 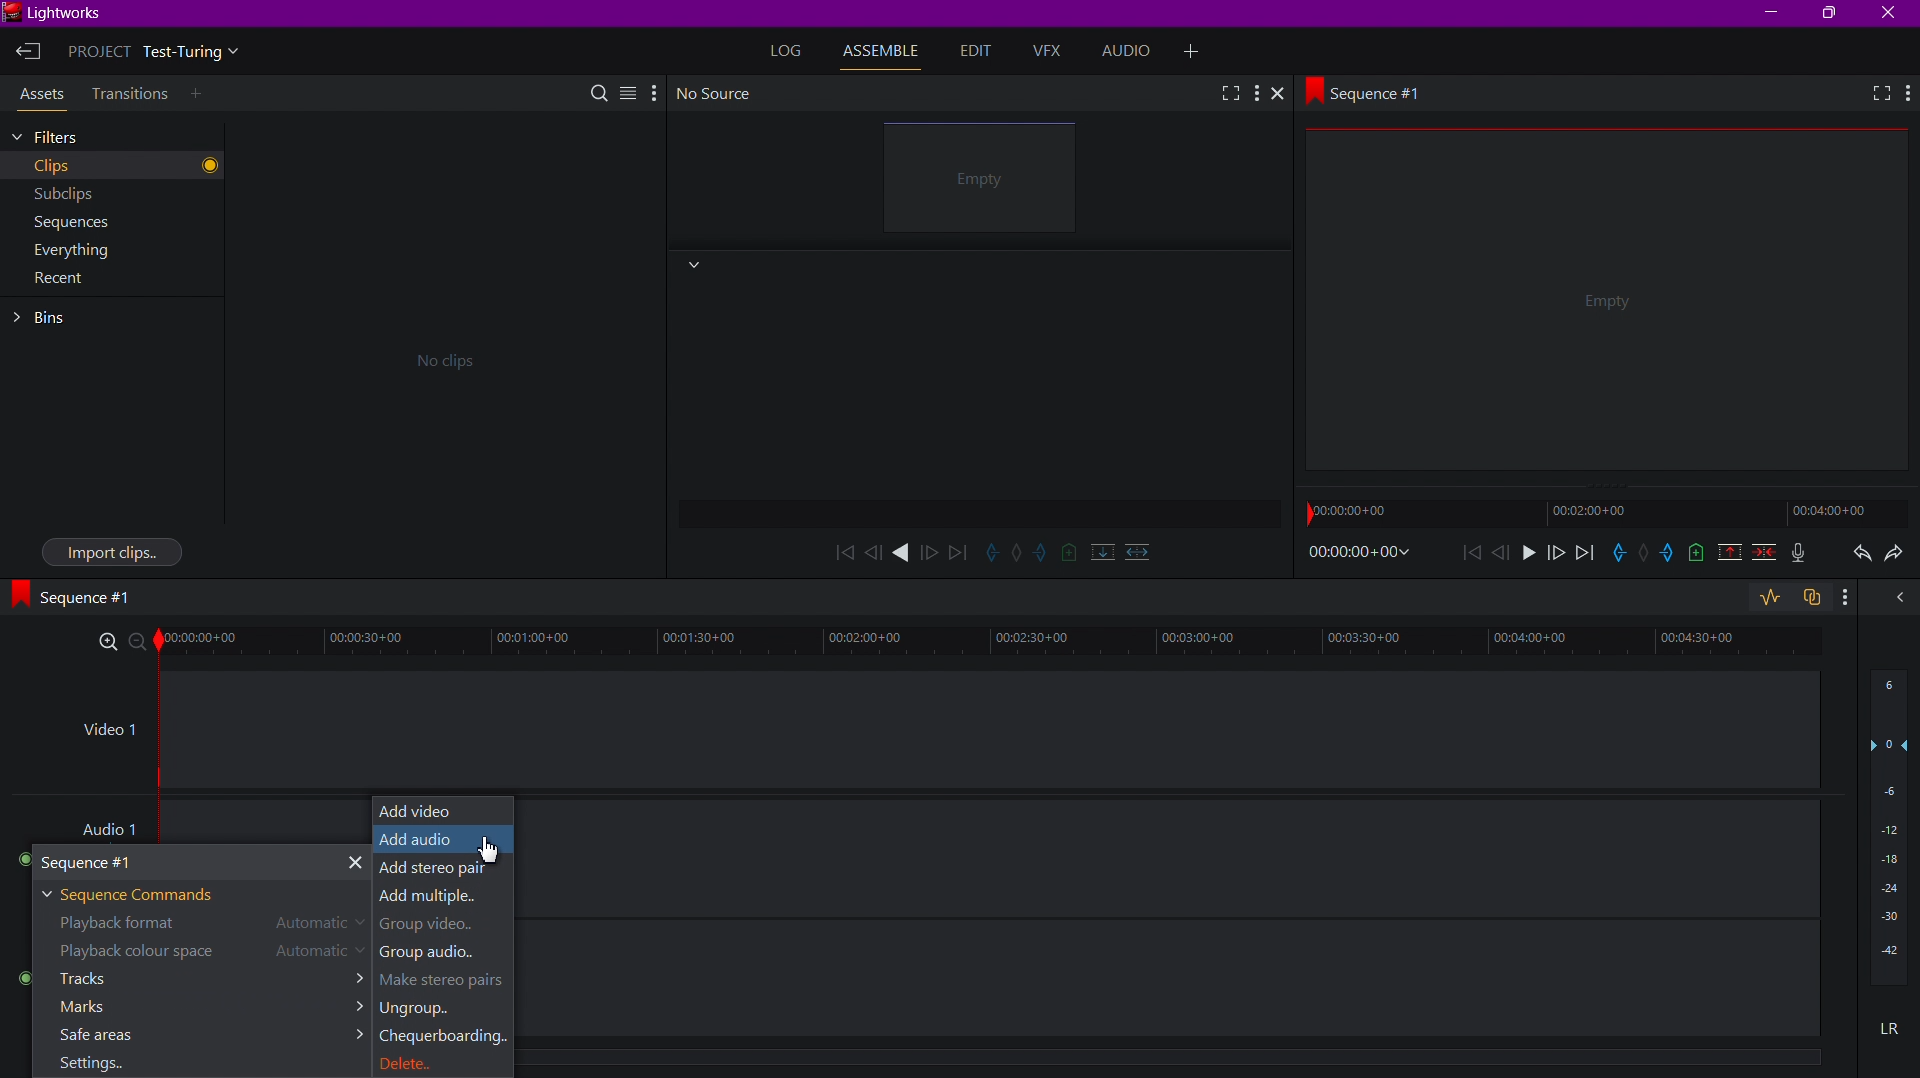 What do you see at coordinates (1052, 52) in the screenshot?
I see `VFX` at bounding box center [1052, 52].